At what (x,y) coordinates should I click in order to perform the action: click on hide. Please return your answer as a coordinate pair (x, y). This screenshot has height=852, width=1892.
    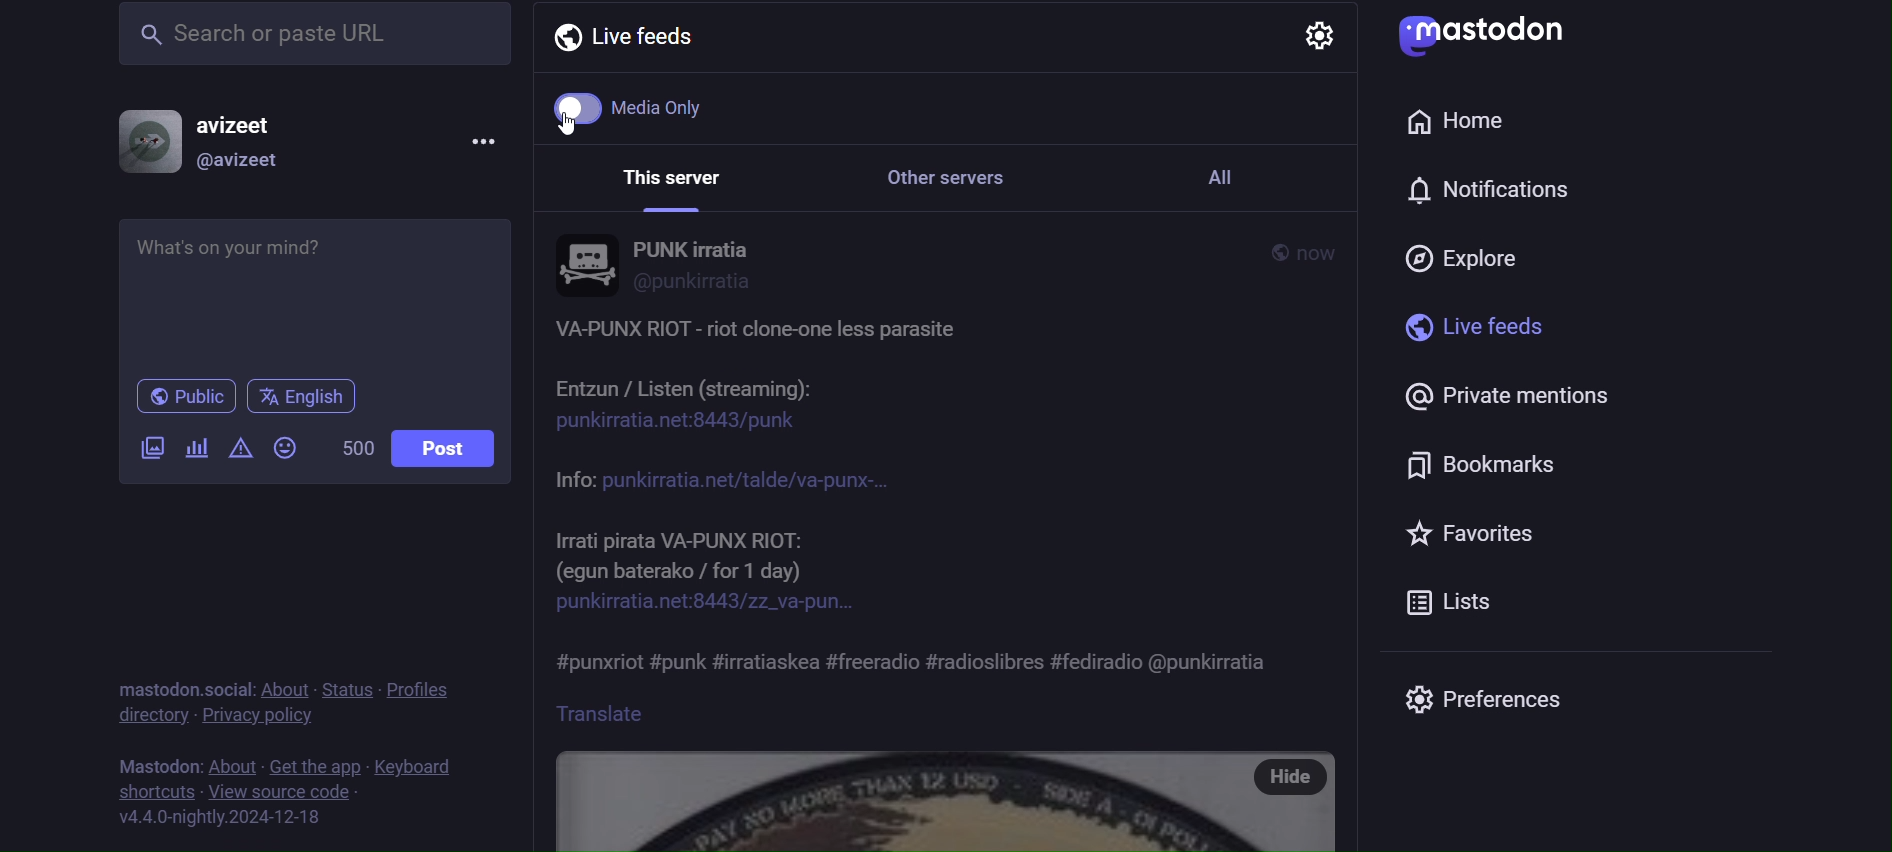
    Looking at the image, I should click on (1292, 780).